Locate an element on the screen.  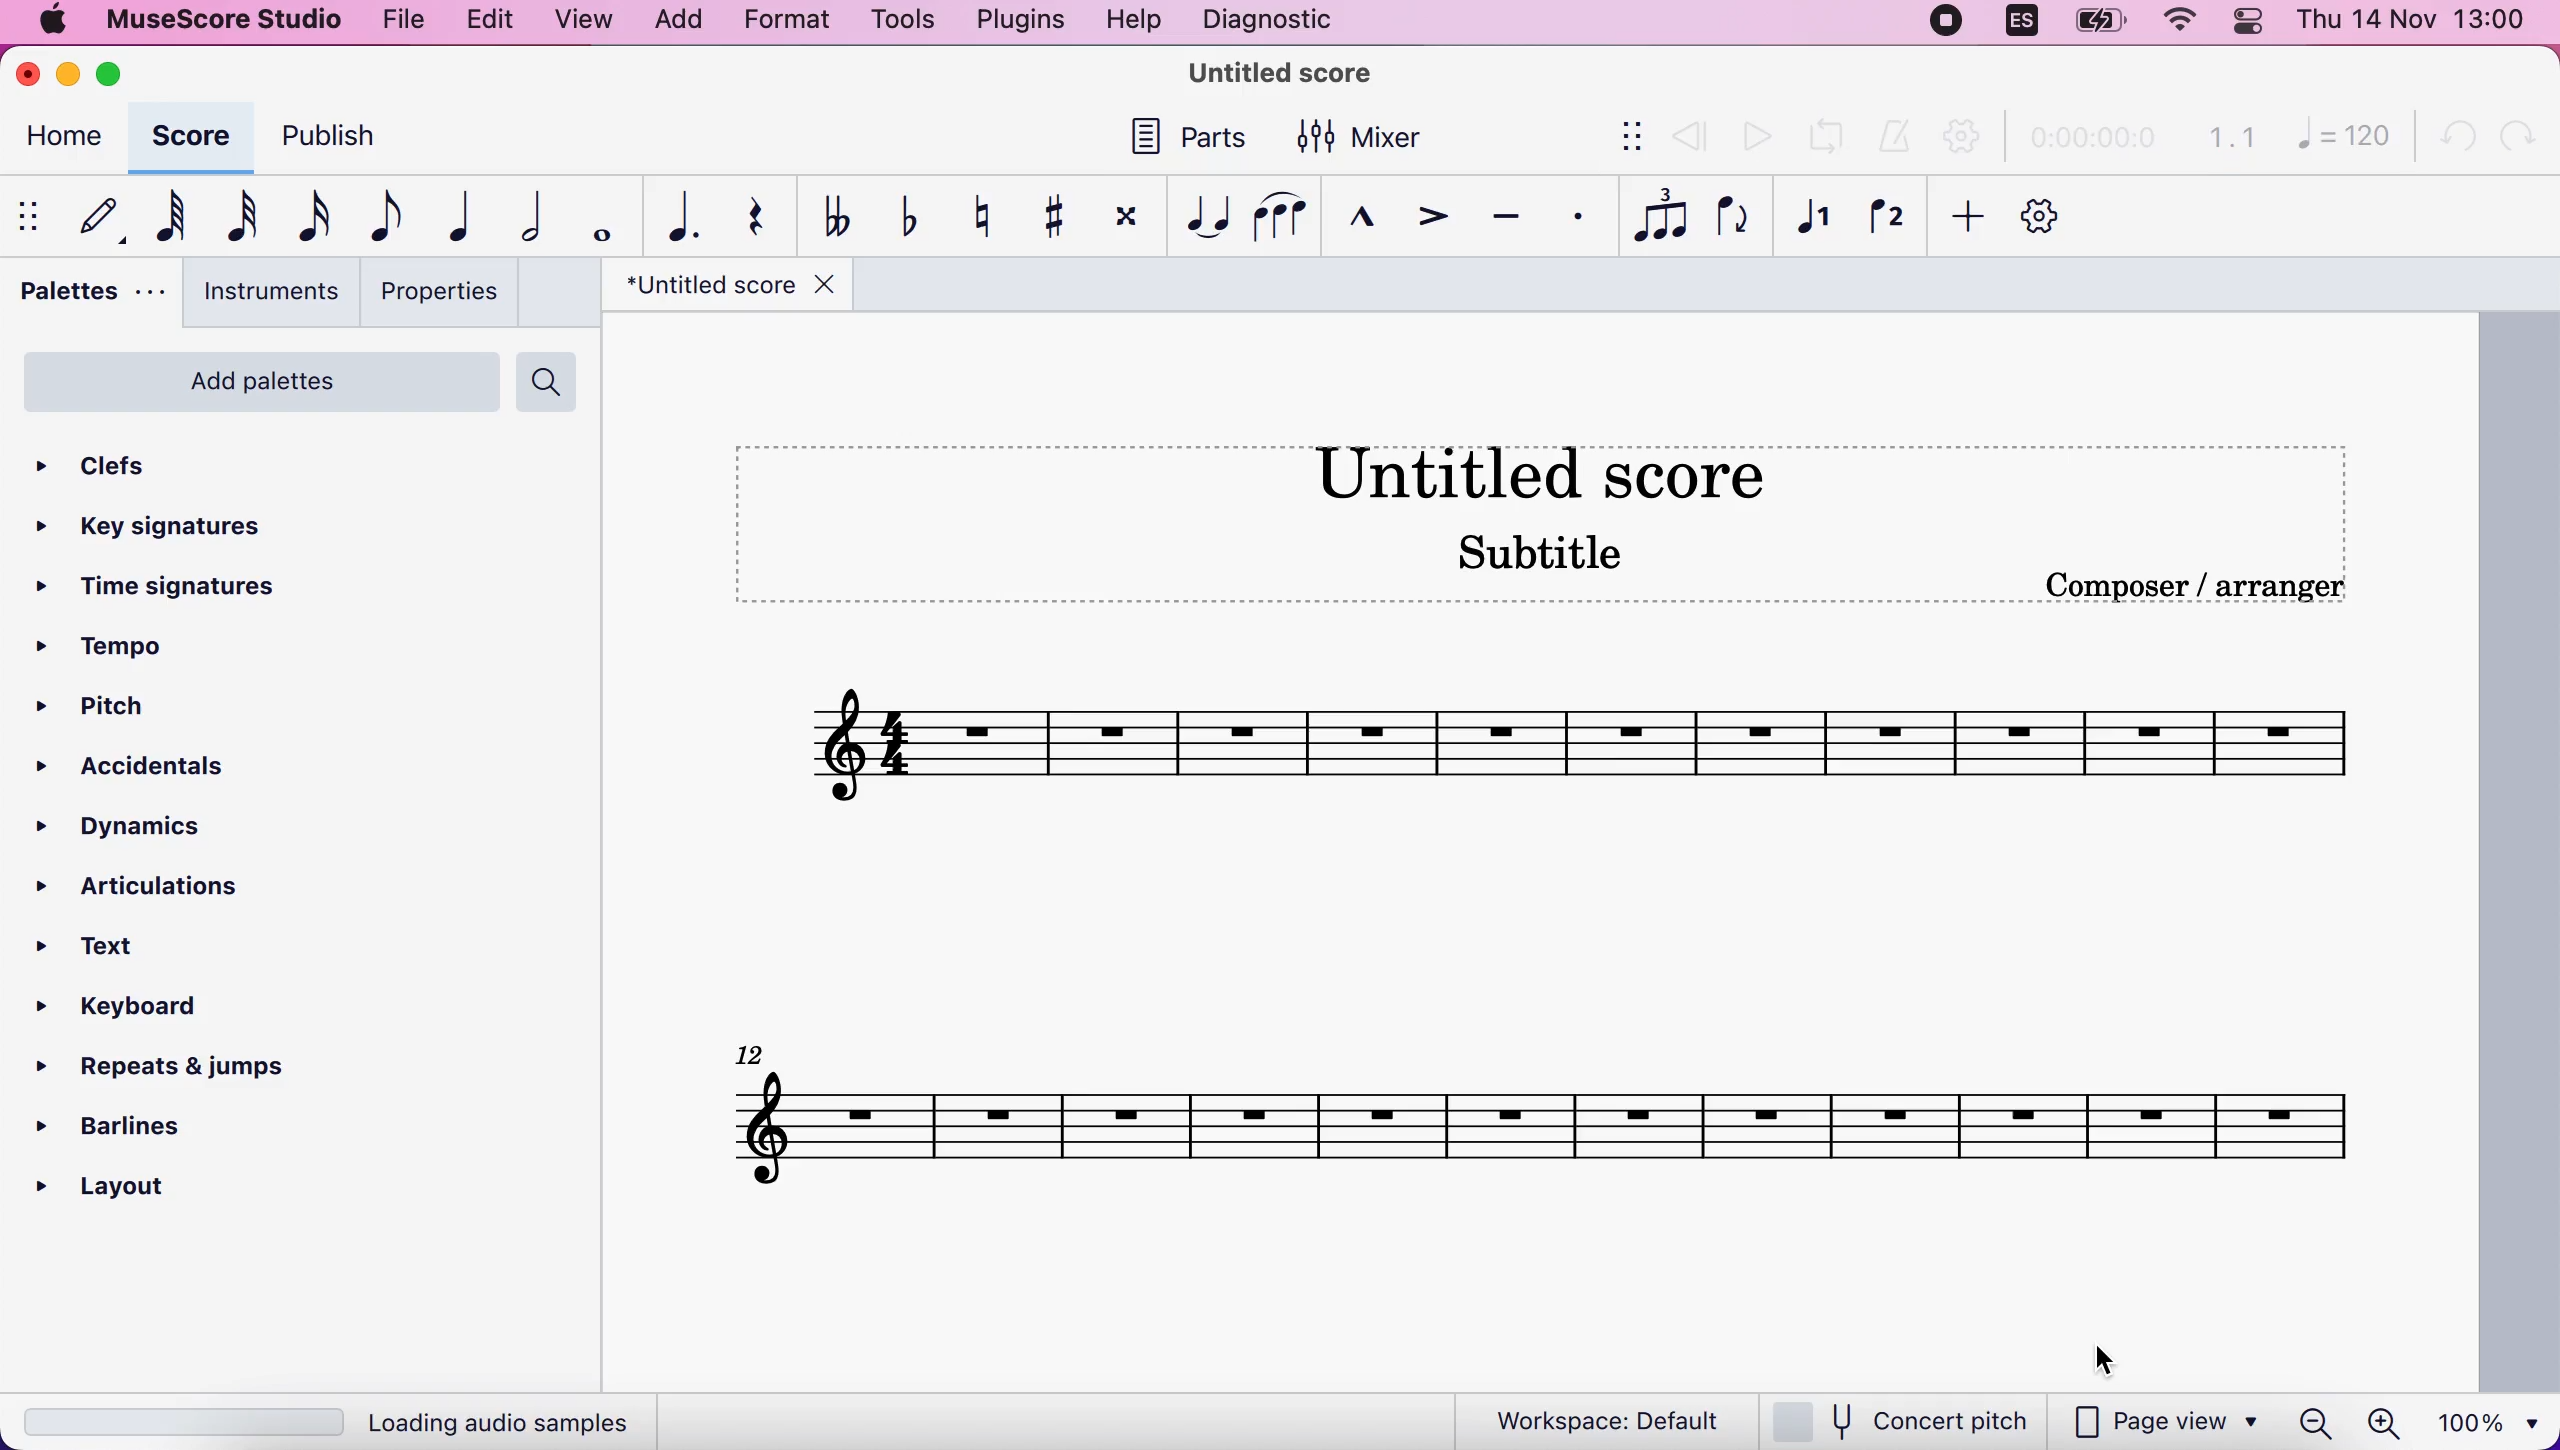
voice1 is located at coordinates (1813, 224).